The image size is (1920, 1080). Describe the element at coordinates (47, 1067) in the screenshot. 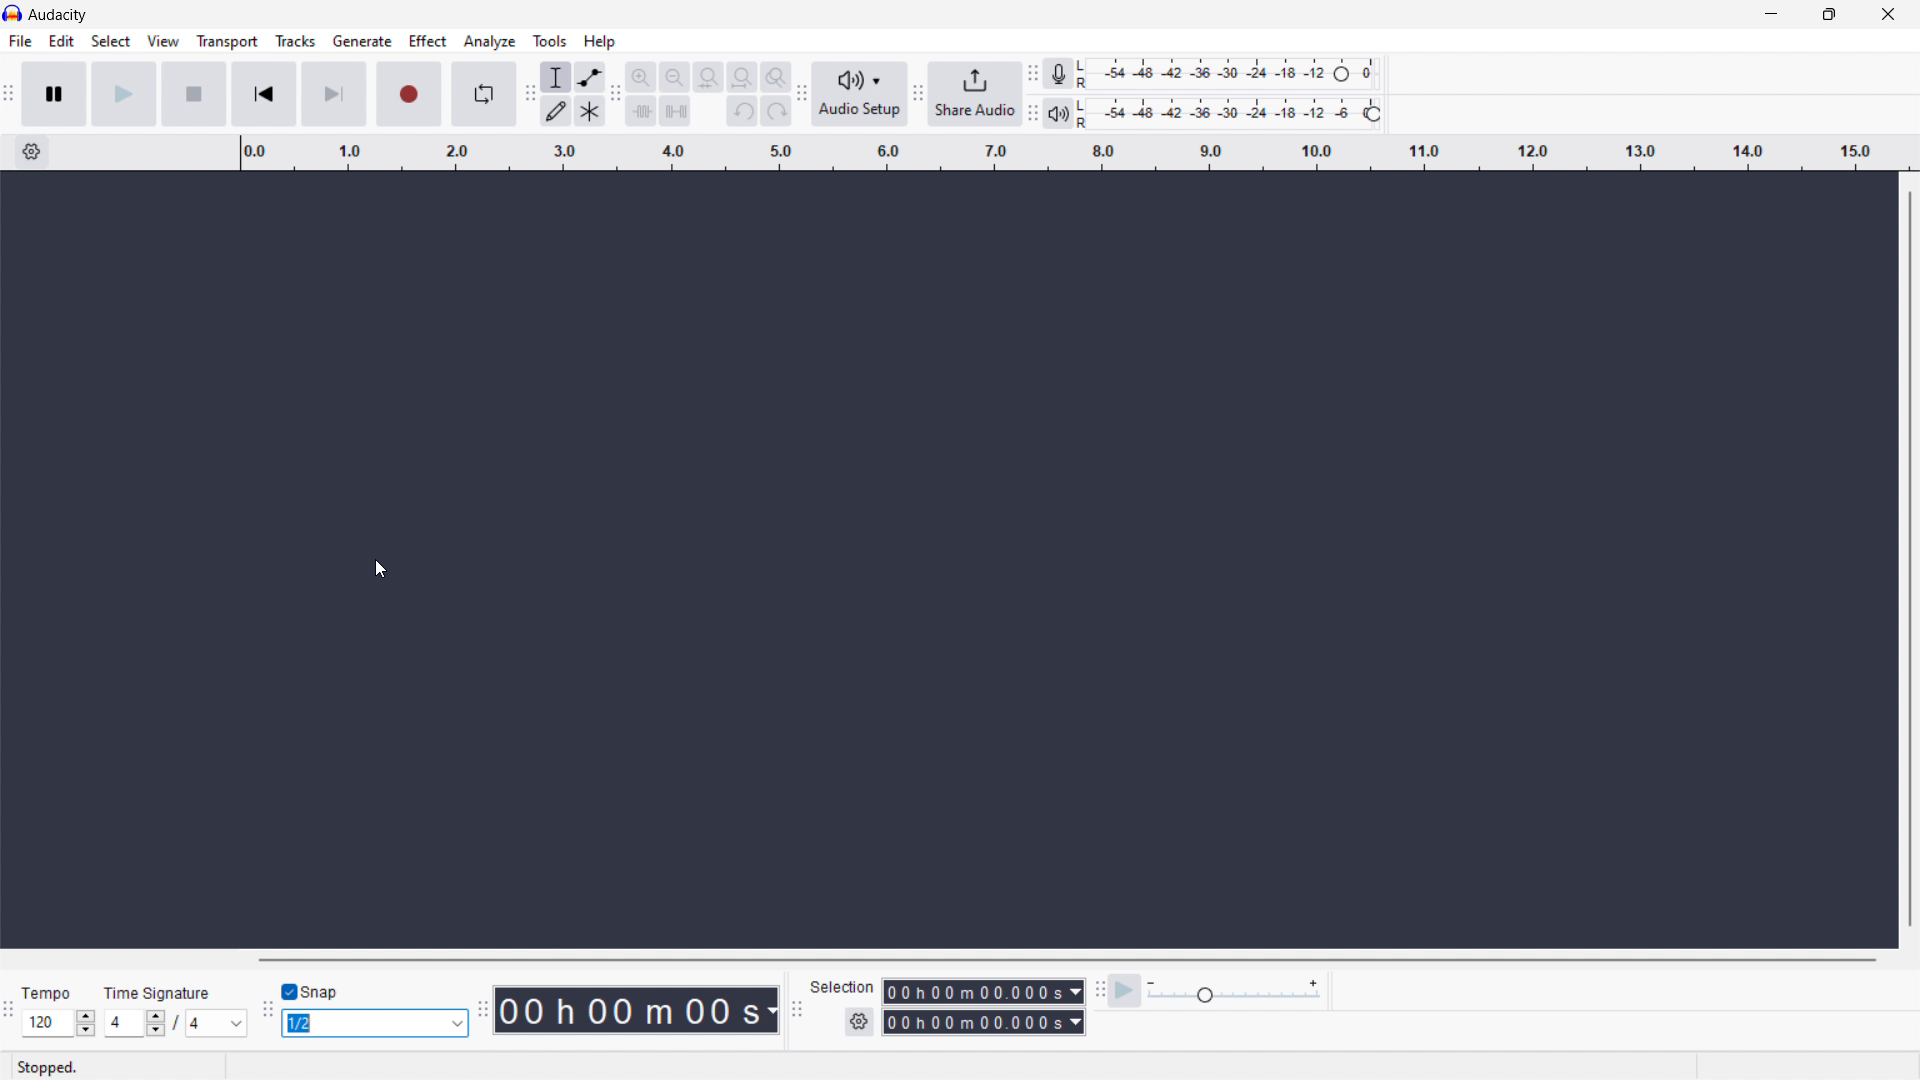

I see `Stopped` at that location.